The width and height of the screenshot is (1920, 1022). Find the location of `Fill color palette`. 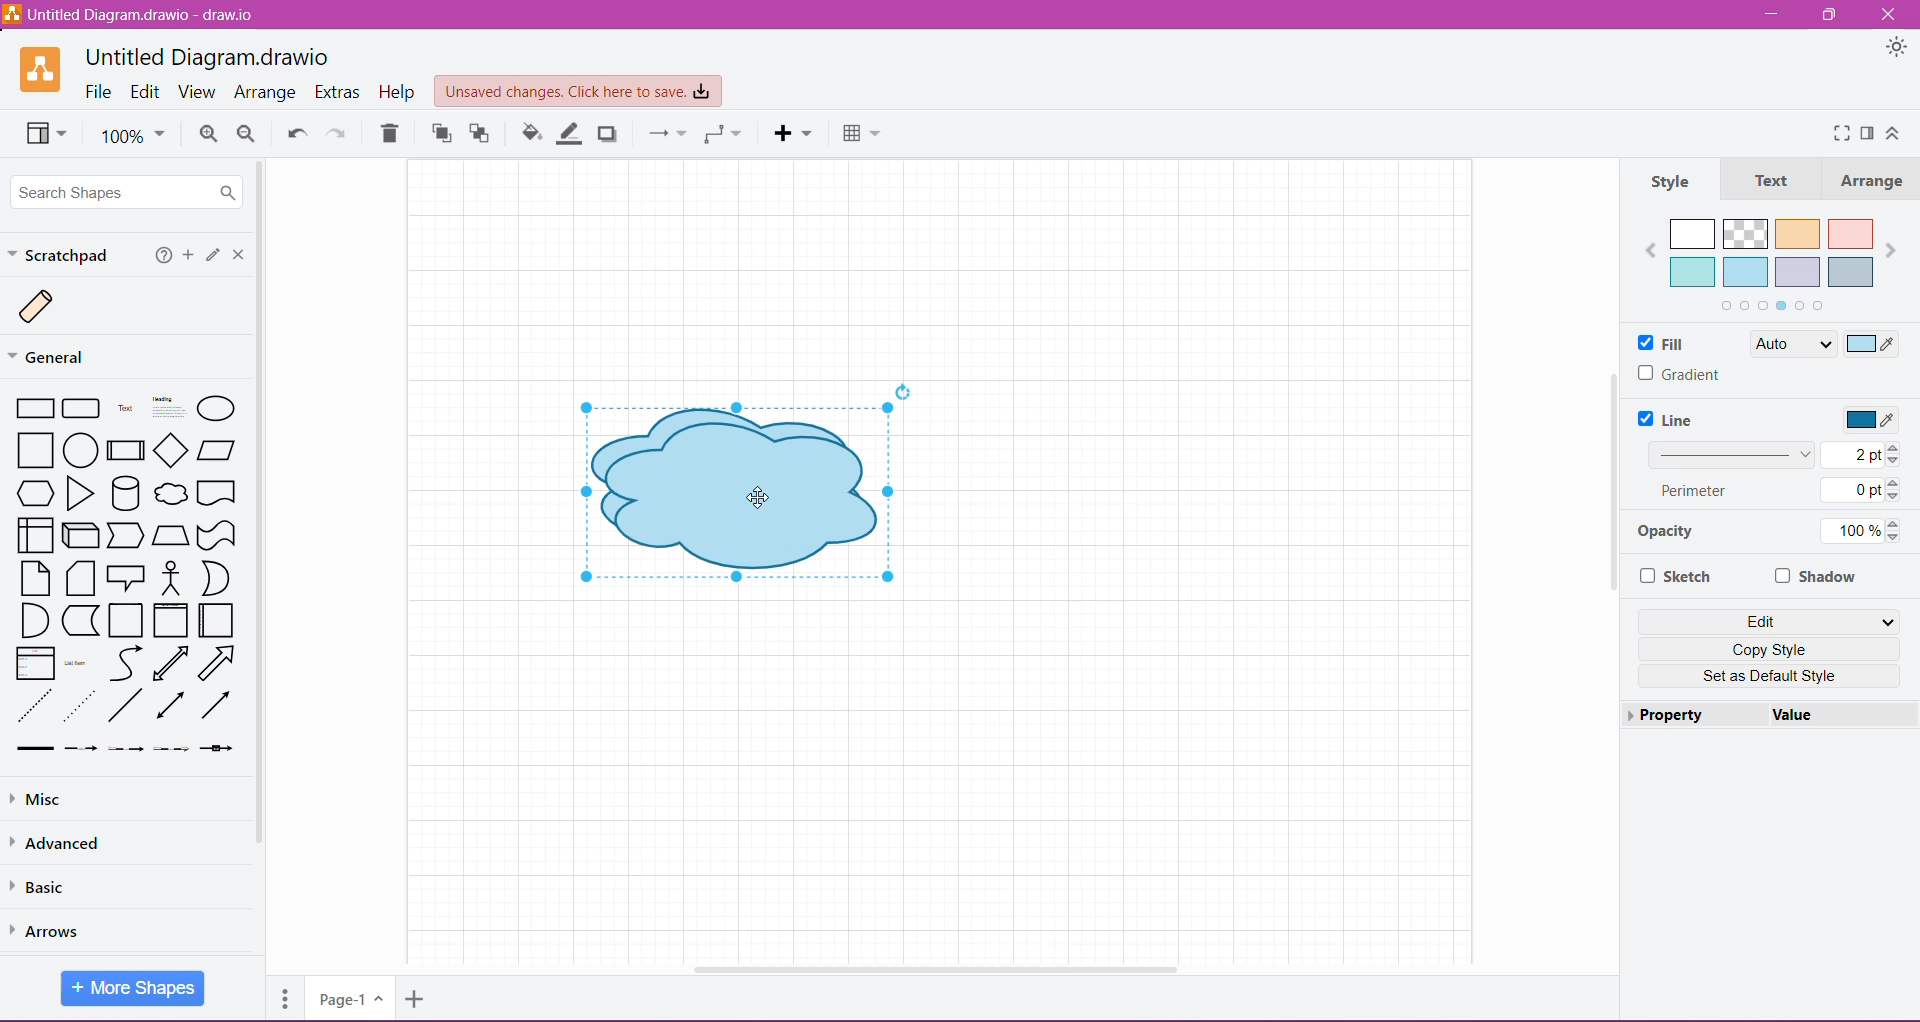

Fill color palette is located at coordinates (1771, 264).